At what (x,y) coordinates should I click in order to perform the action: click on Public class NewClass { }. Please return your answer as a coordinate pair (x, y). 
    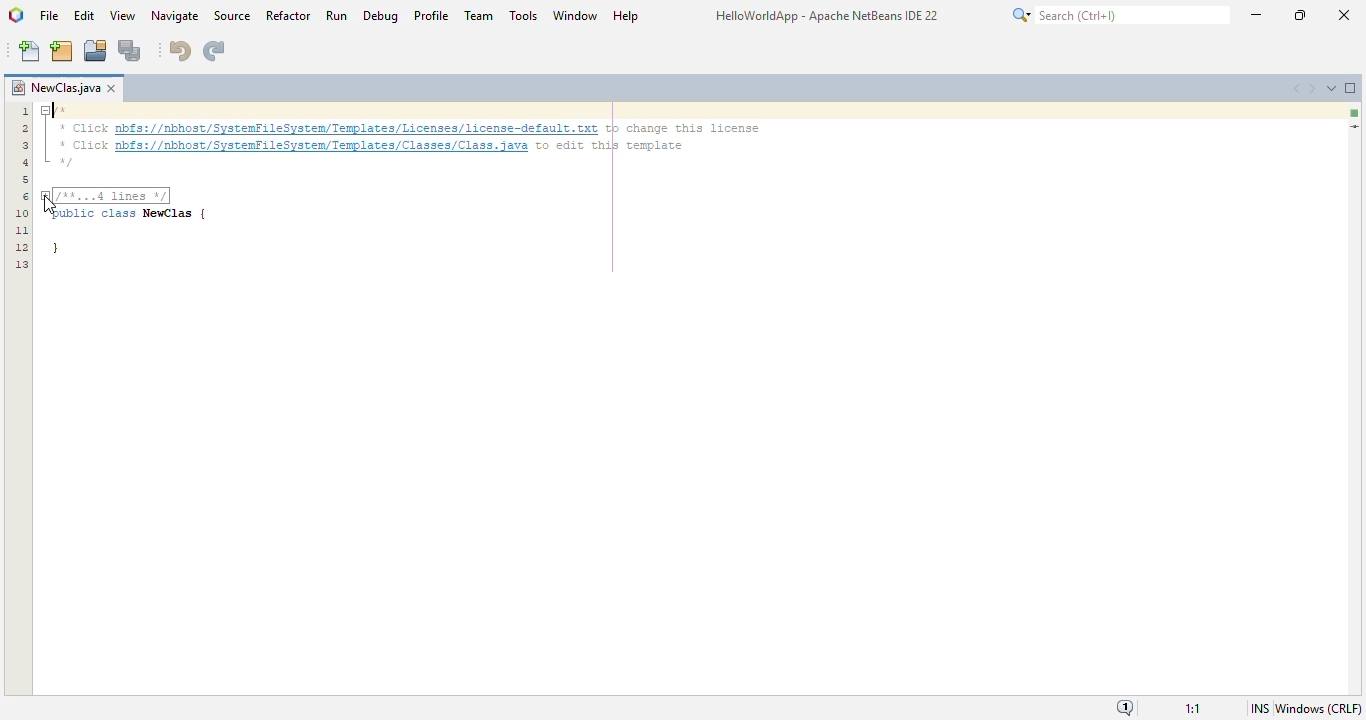
    Looking at the image, I should click on (141, 236).